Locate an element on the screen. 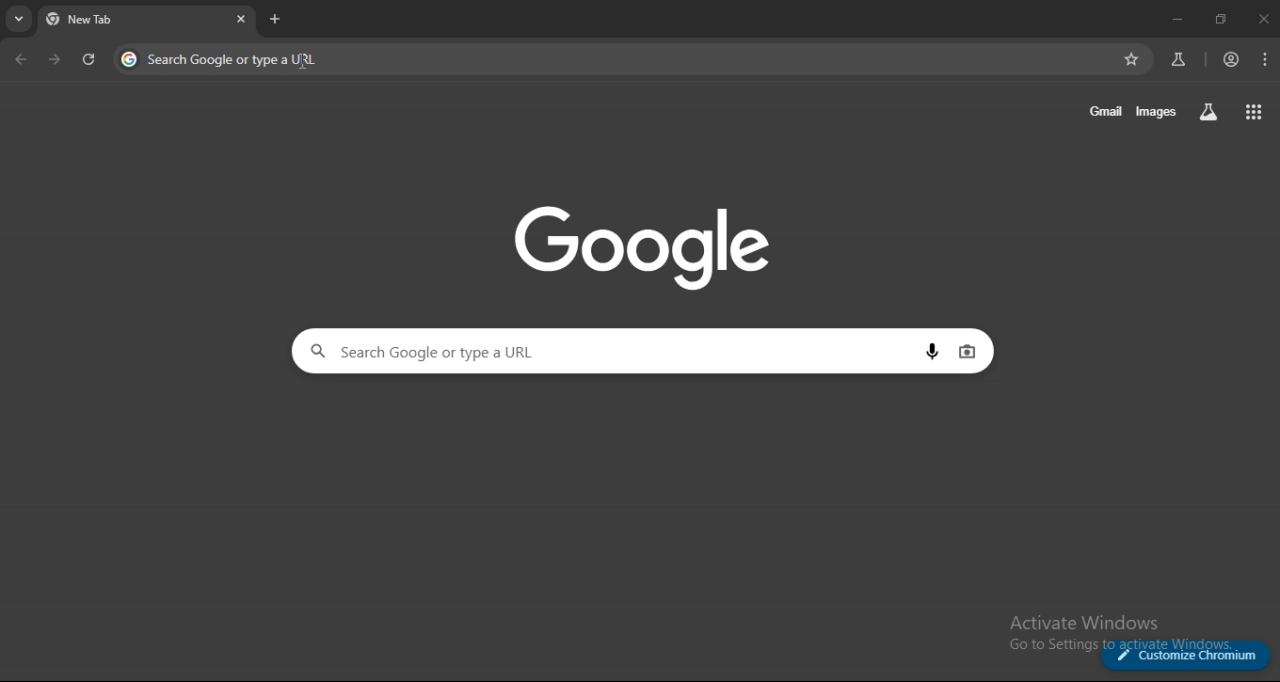  new tab is located at coordinates (275, 19).